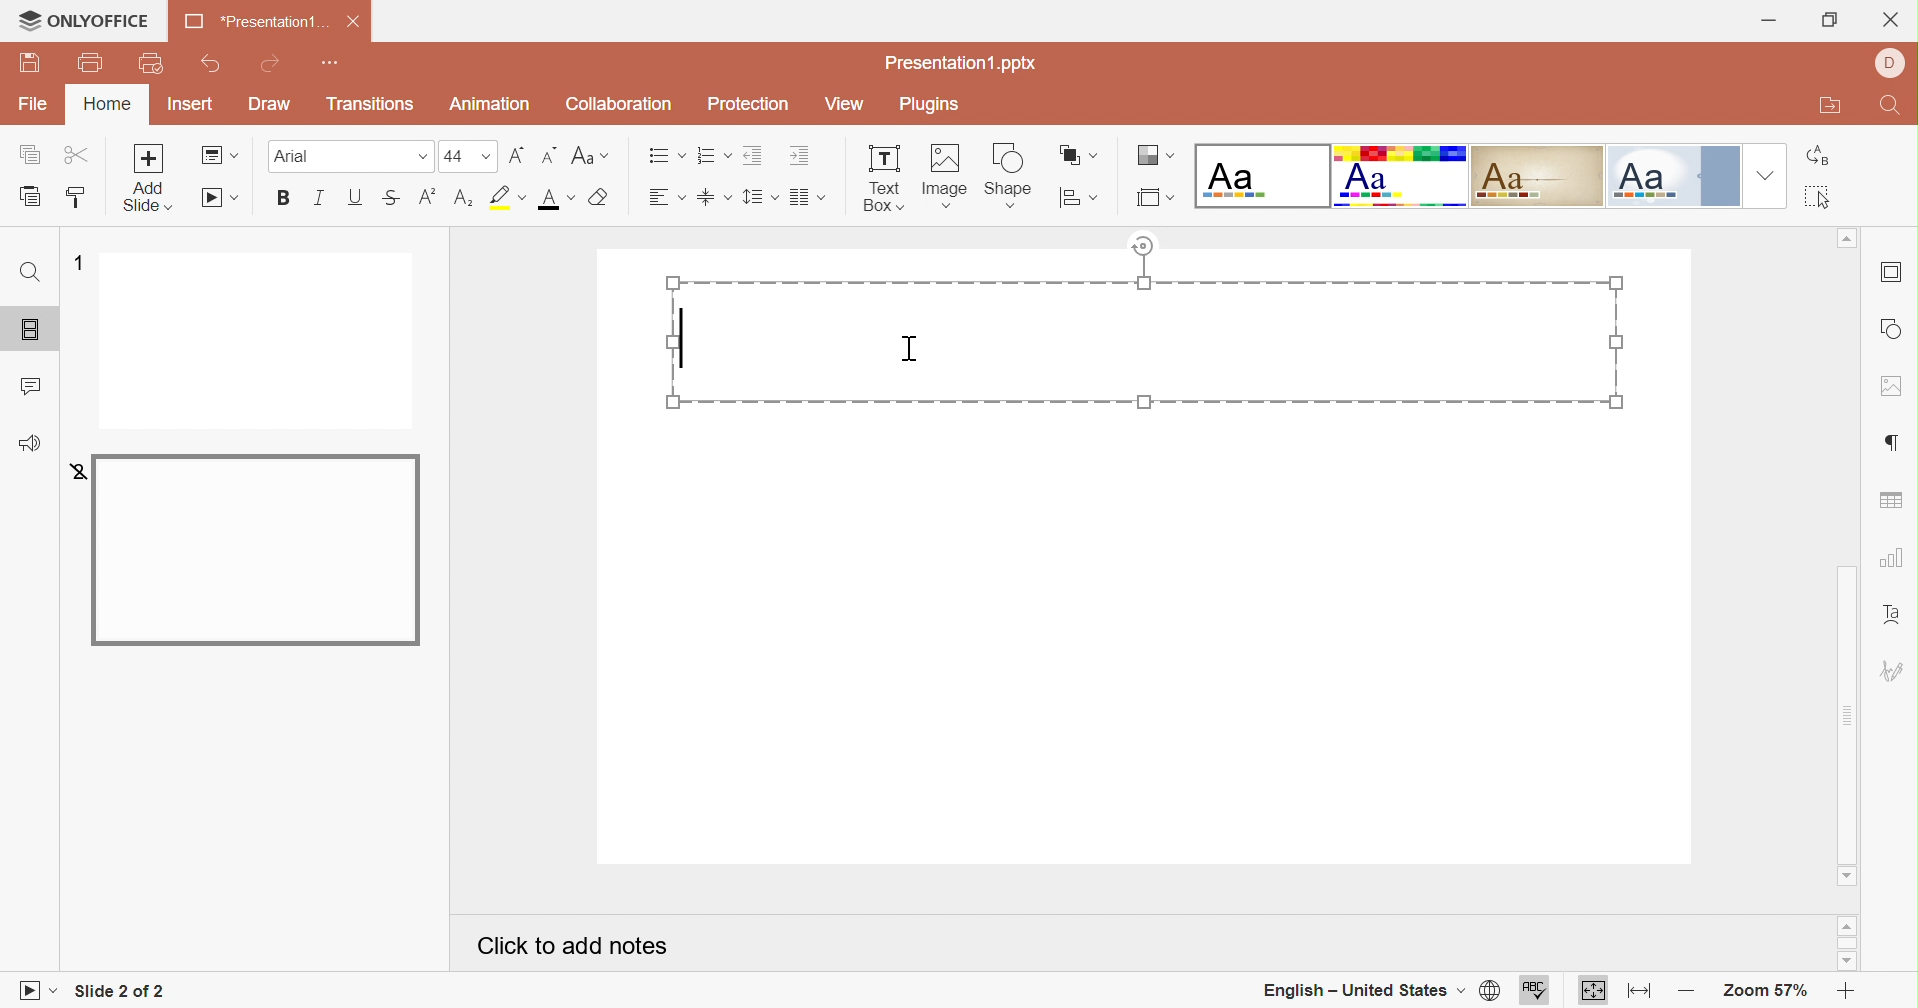 The width and height of the screenshot is (1918, 1008). Describe the element at coordinates (254, 22) in the screenshot. I see `*Presentation1...` at that location.